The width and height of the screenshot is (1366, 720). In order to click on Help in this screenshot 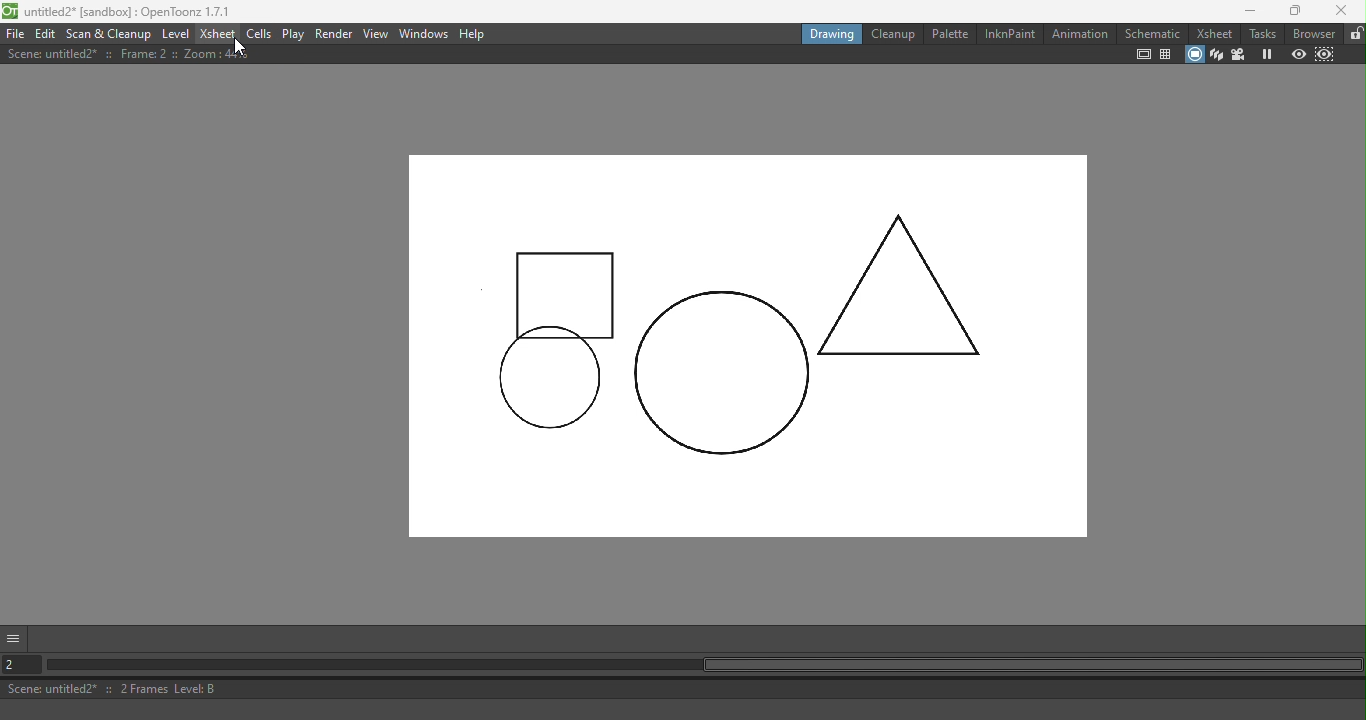, I will do `click(474, 34)`.